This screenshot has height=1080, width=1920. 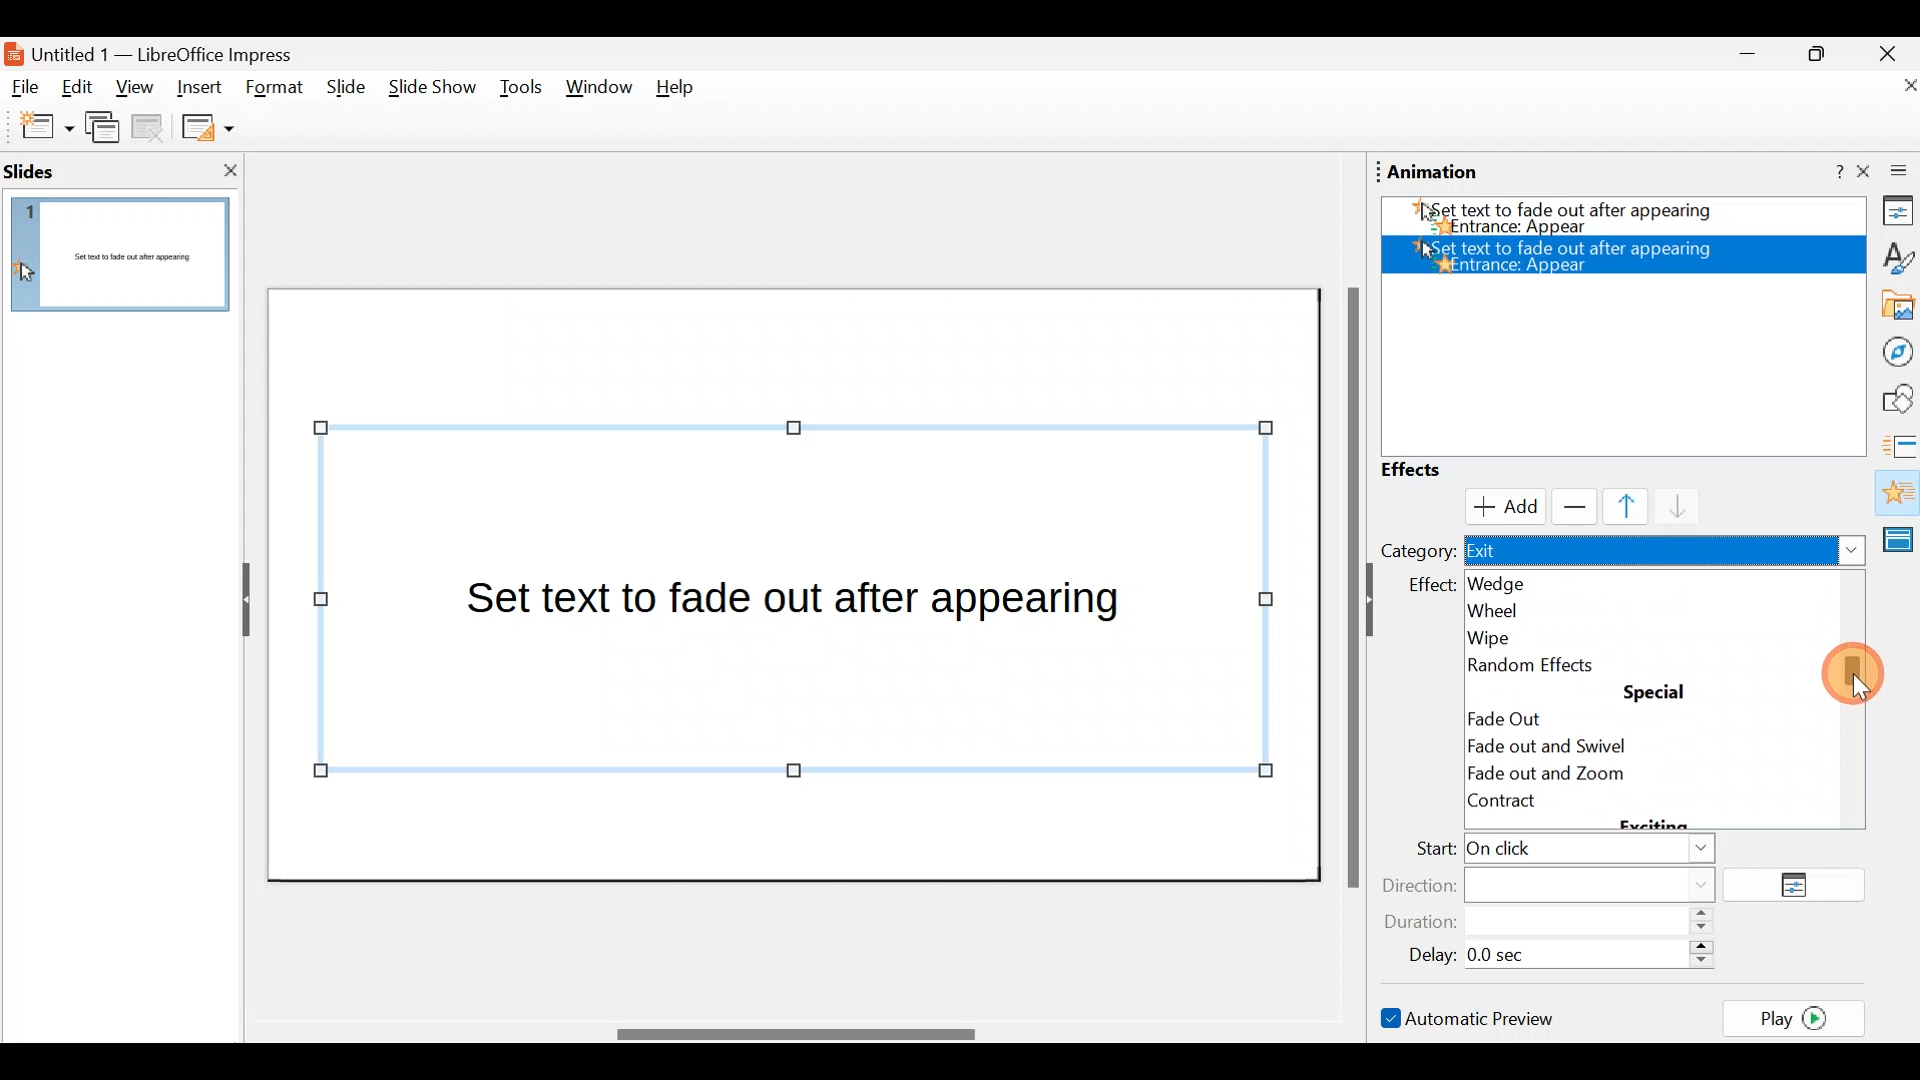 What do you see at coordinates (1535, 609) in the screenshot?
I see `Wheel` at bounding box center [1535, 609].